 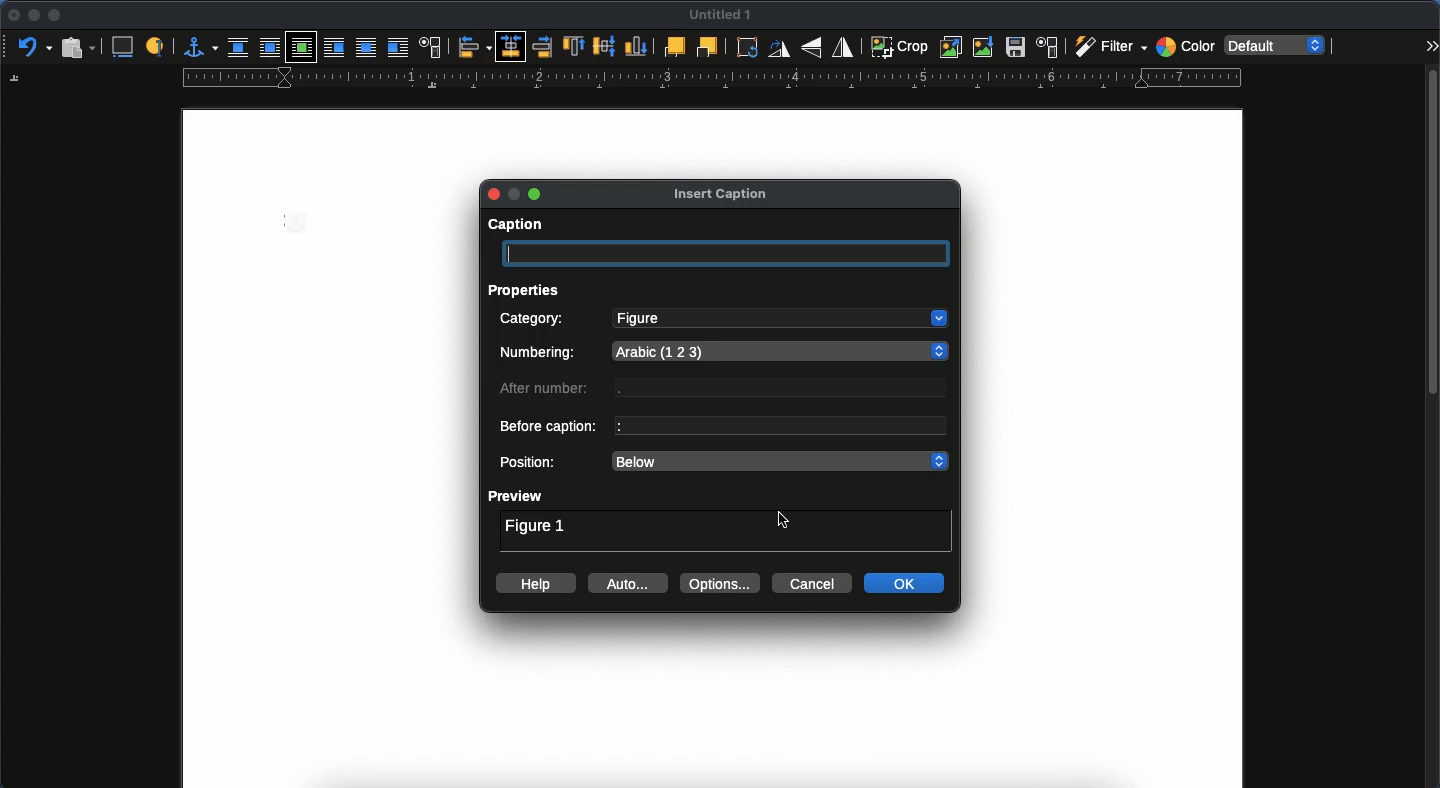 I want to click on category, so click(x=534, y=320).